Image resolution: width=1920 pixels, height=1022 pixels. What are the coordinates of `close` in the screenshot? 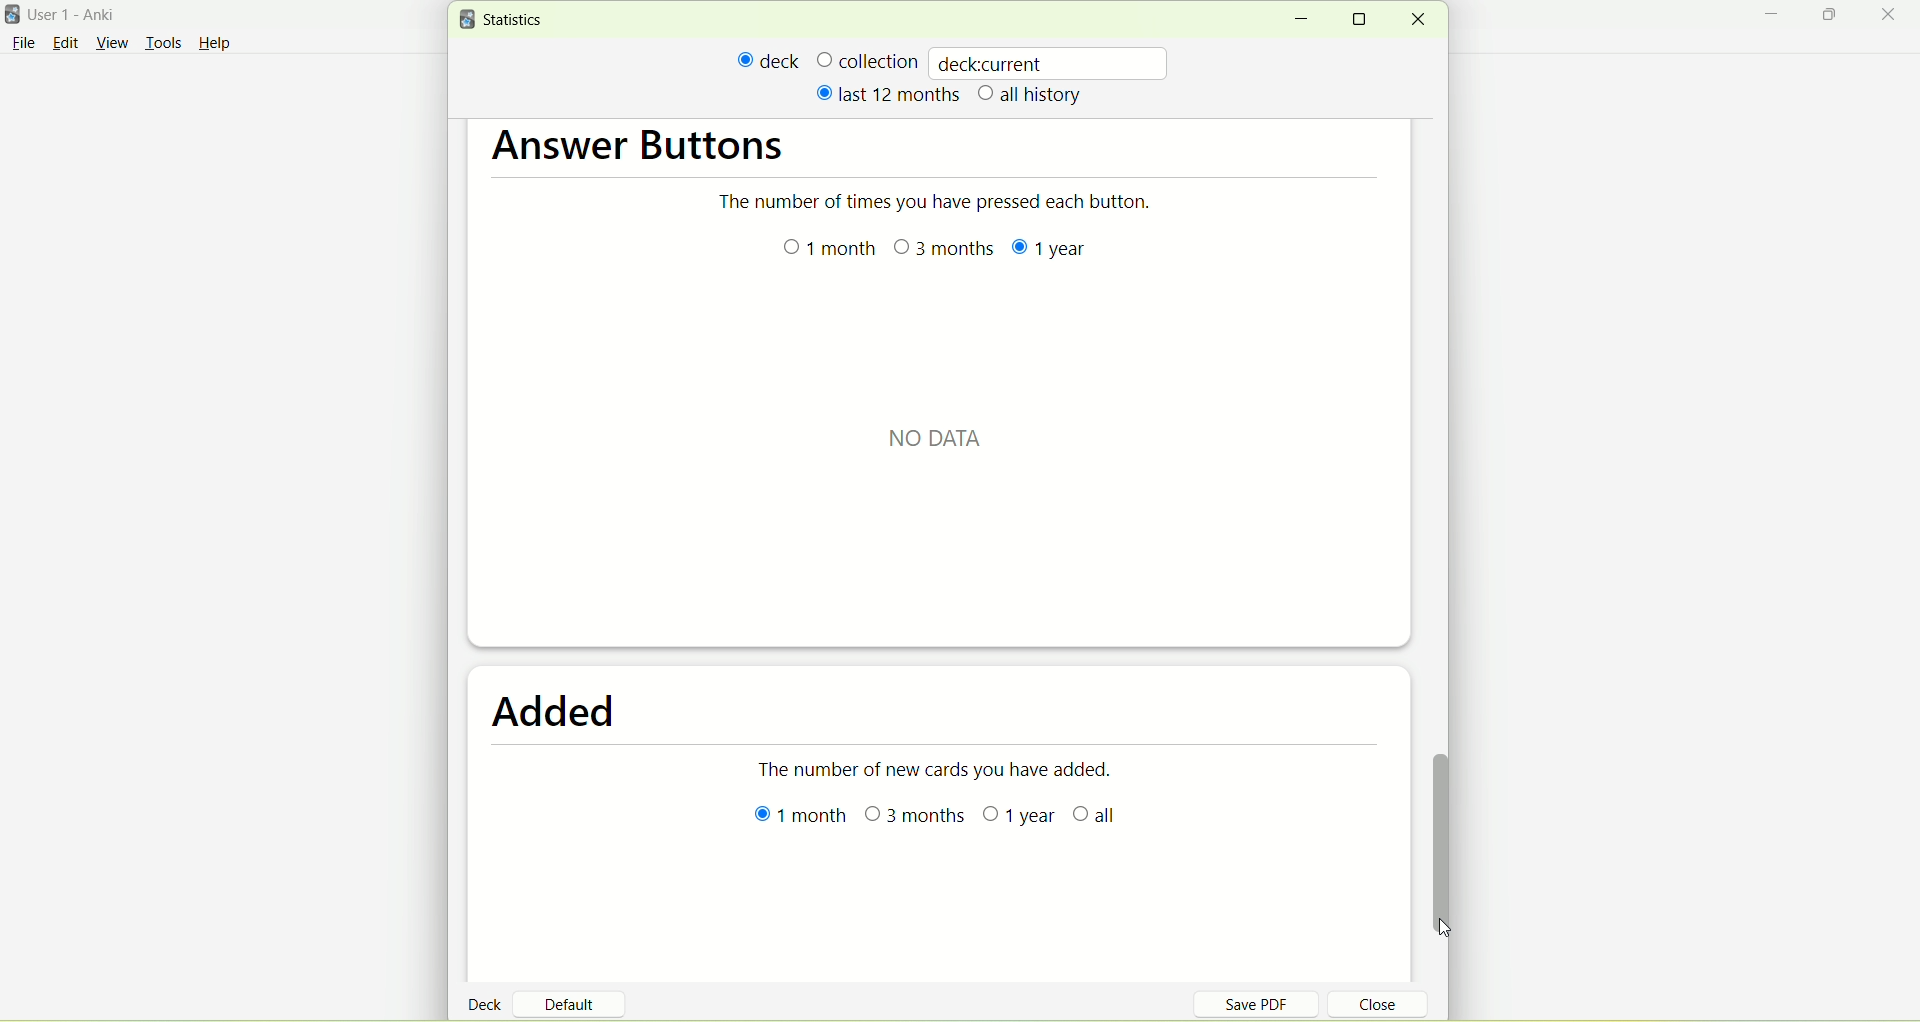 It's located at (1366, 1007).